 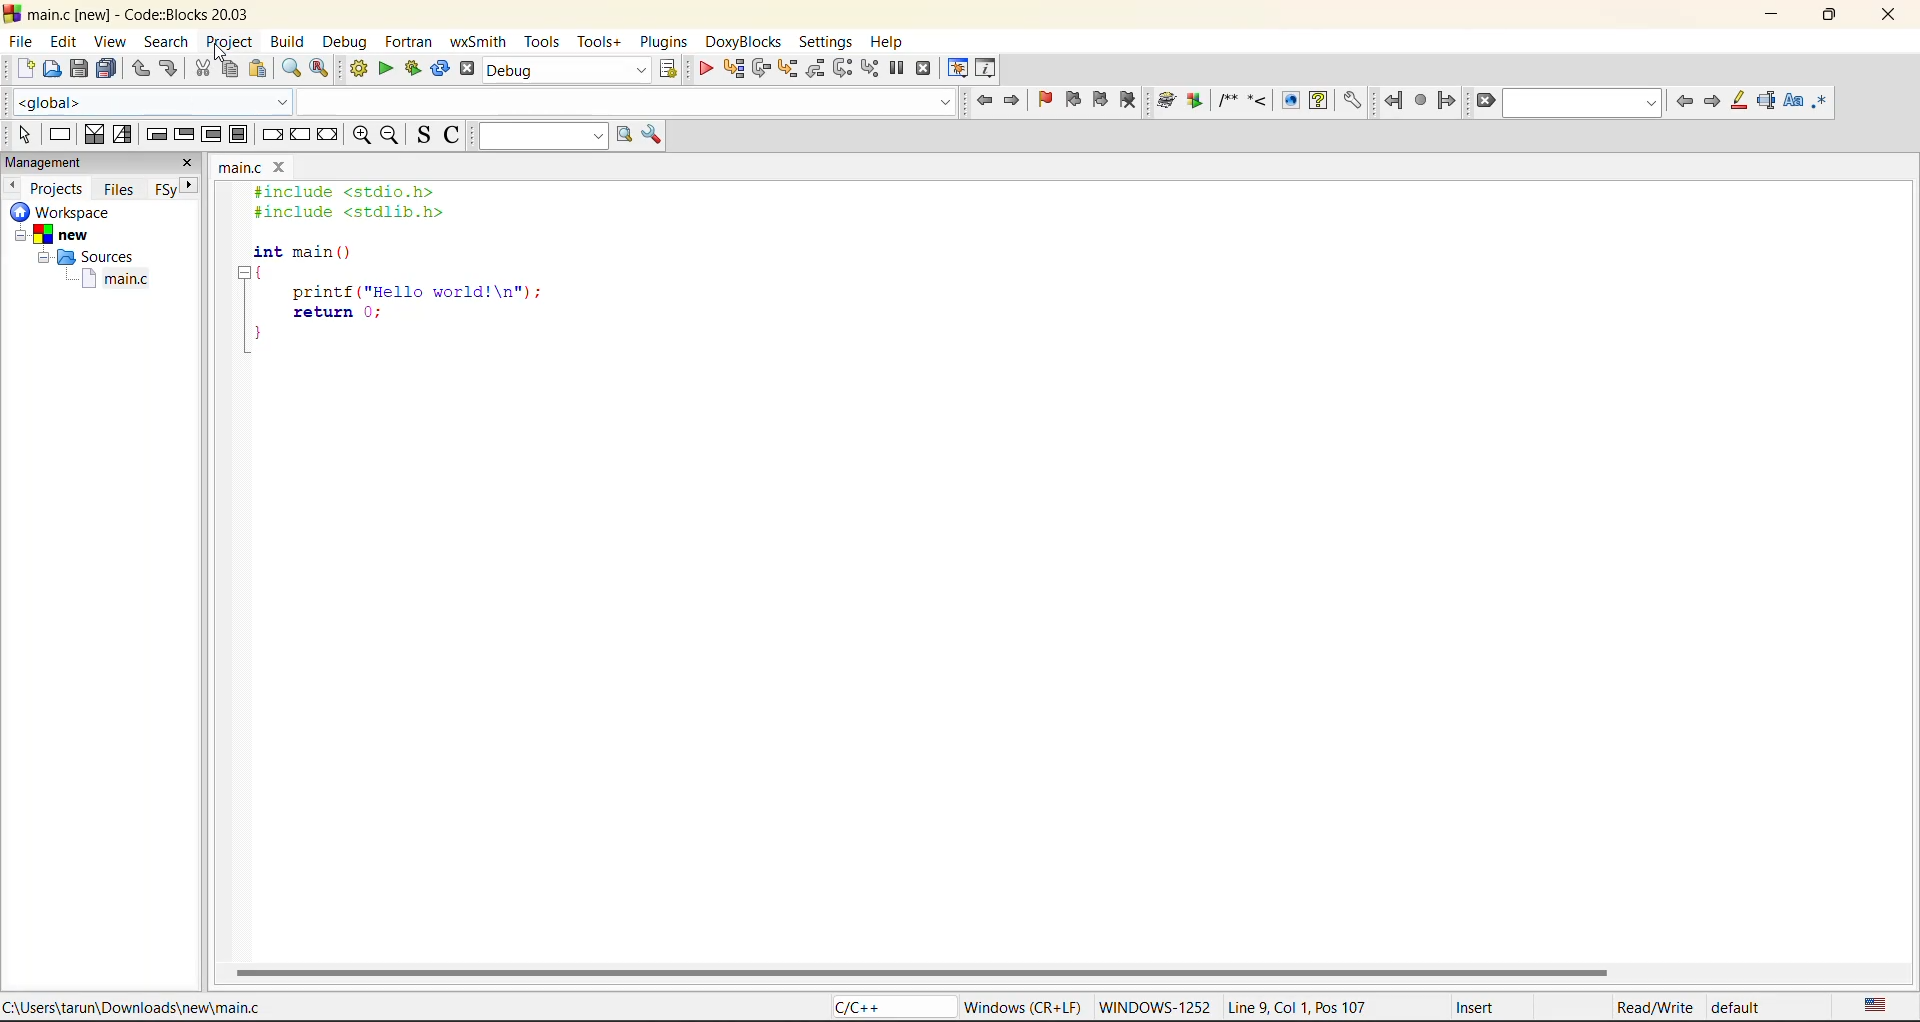 What do you see at coordinates (665, 42) in the screenshot?
I see `plugins` at bounding box center [665, 42].